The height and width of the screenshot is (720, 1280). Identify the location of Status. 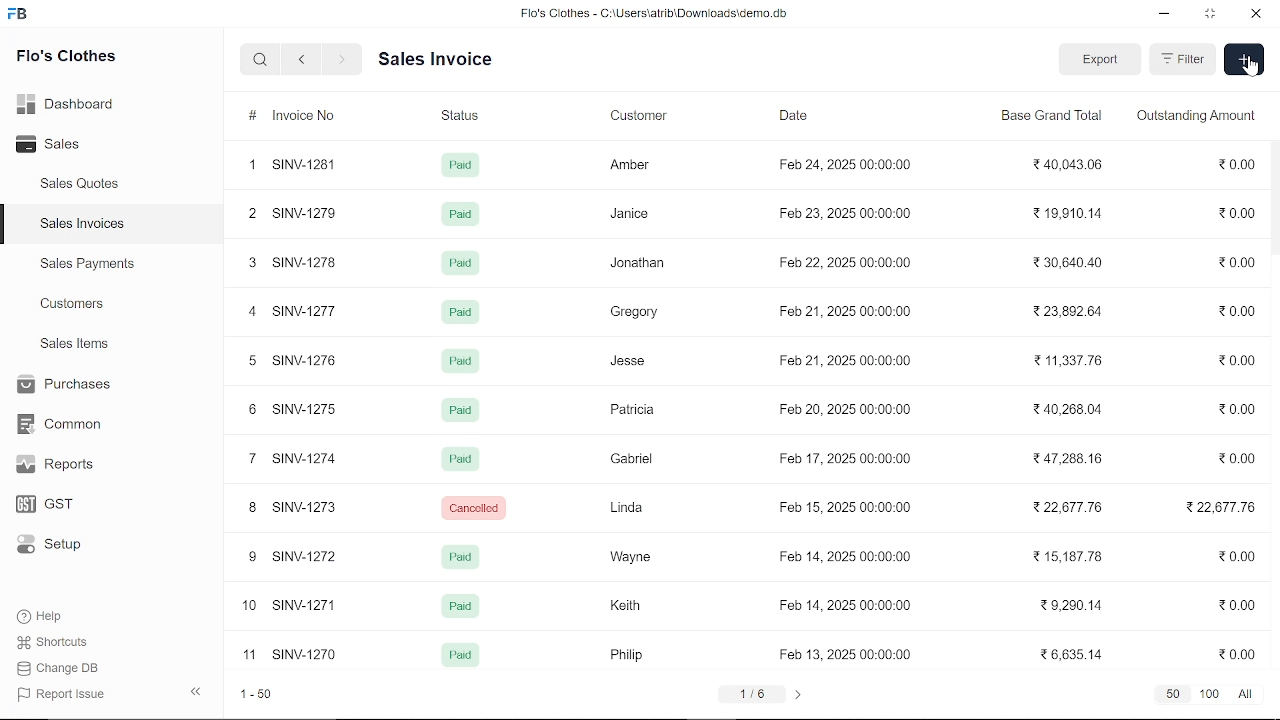
(460, 116).